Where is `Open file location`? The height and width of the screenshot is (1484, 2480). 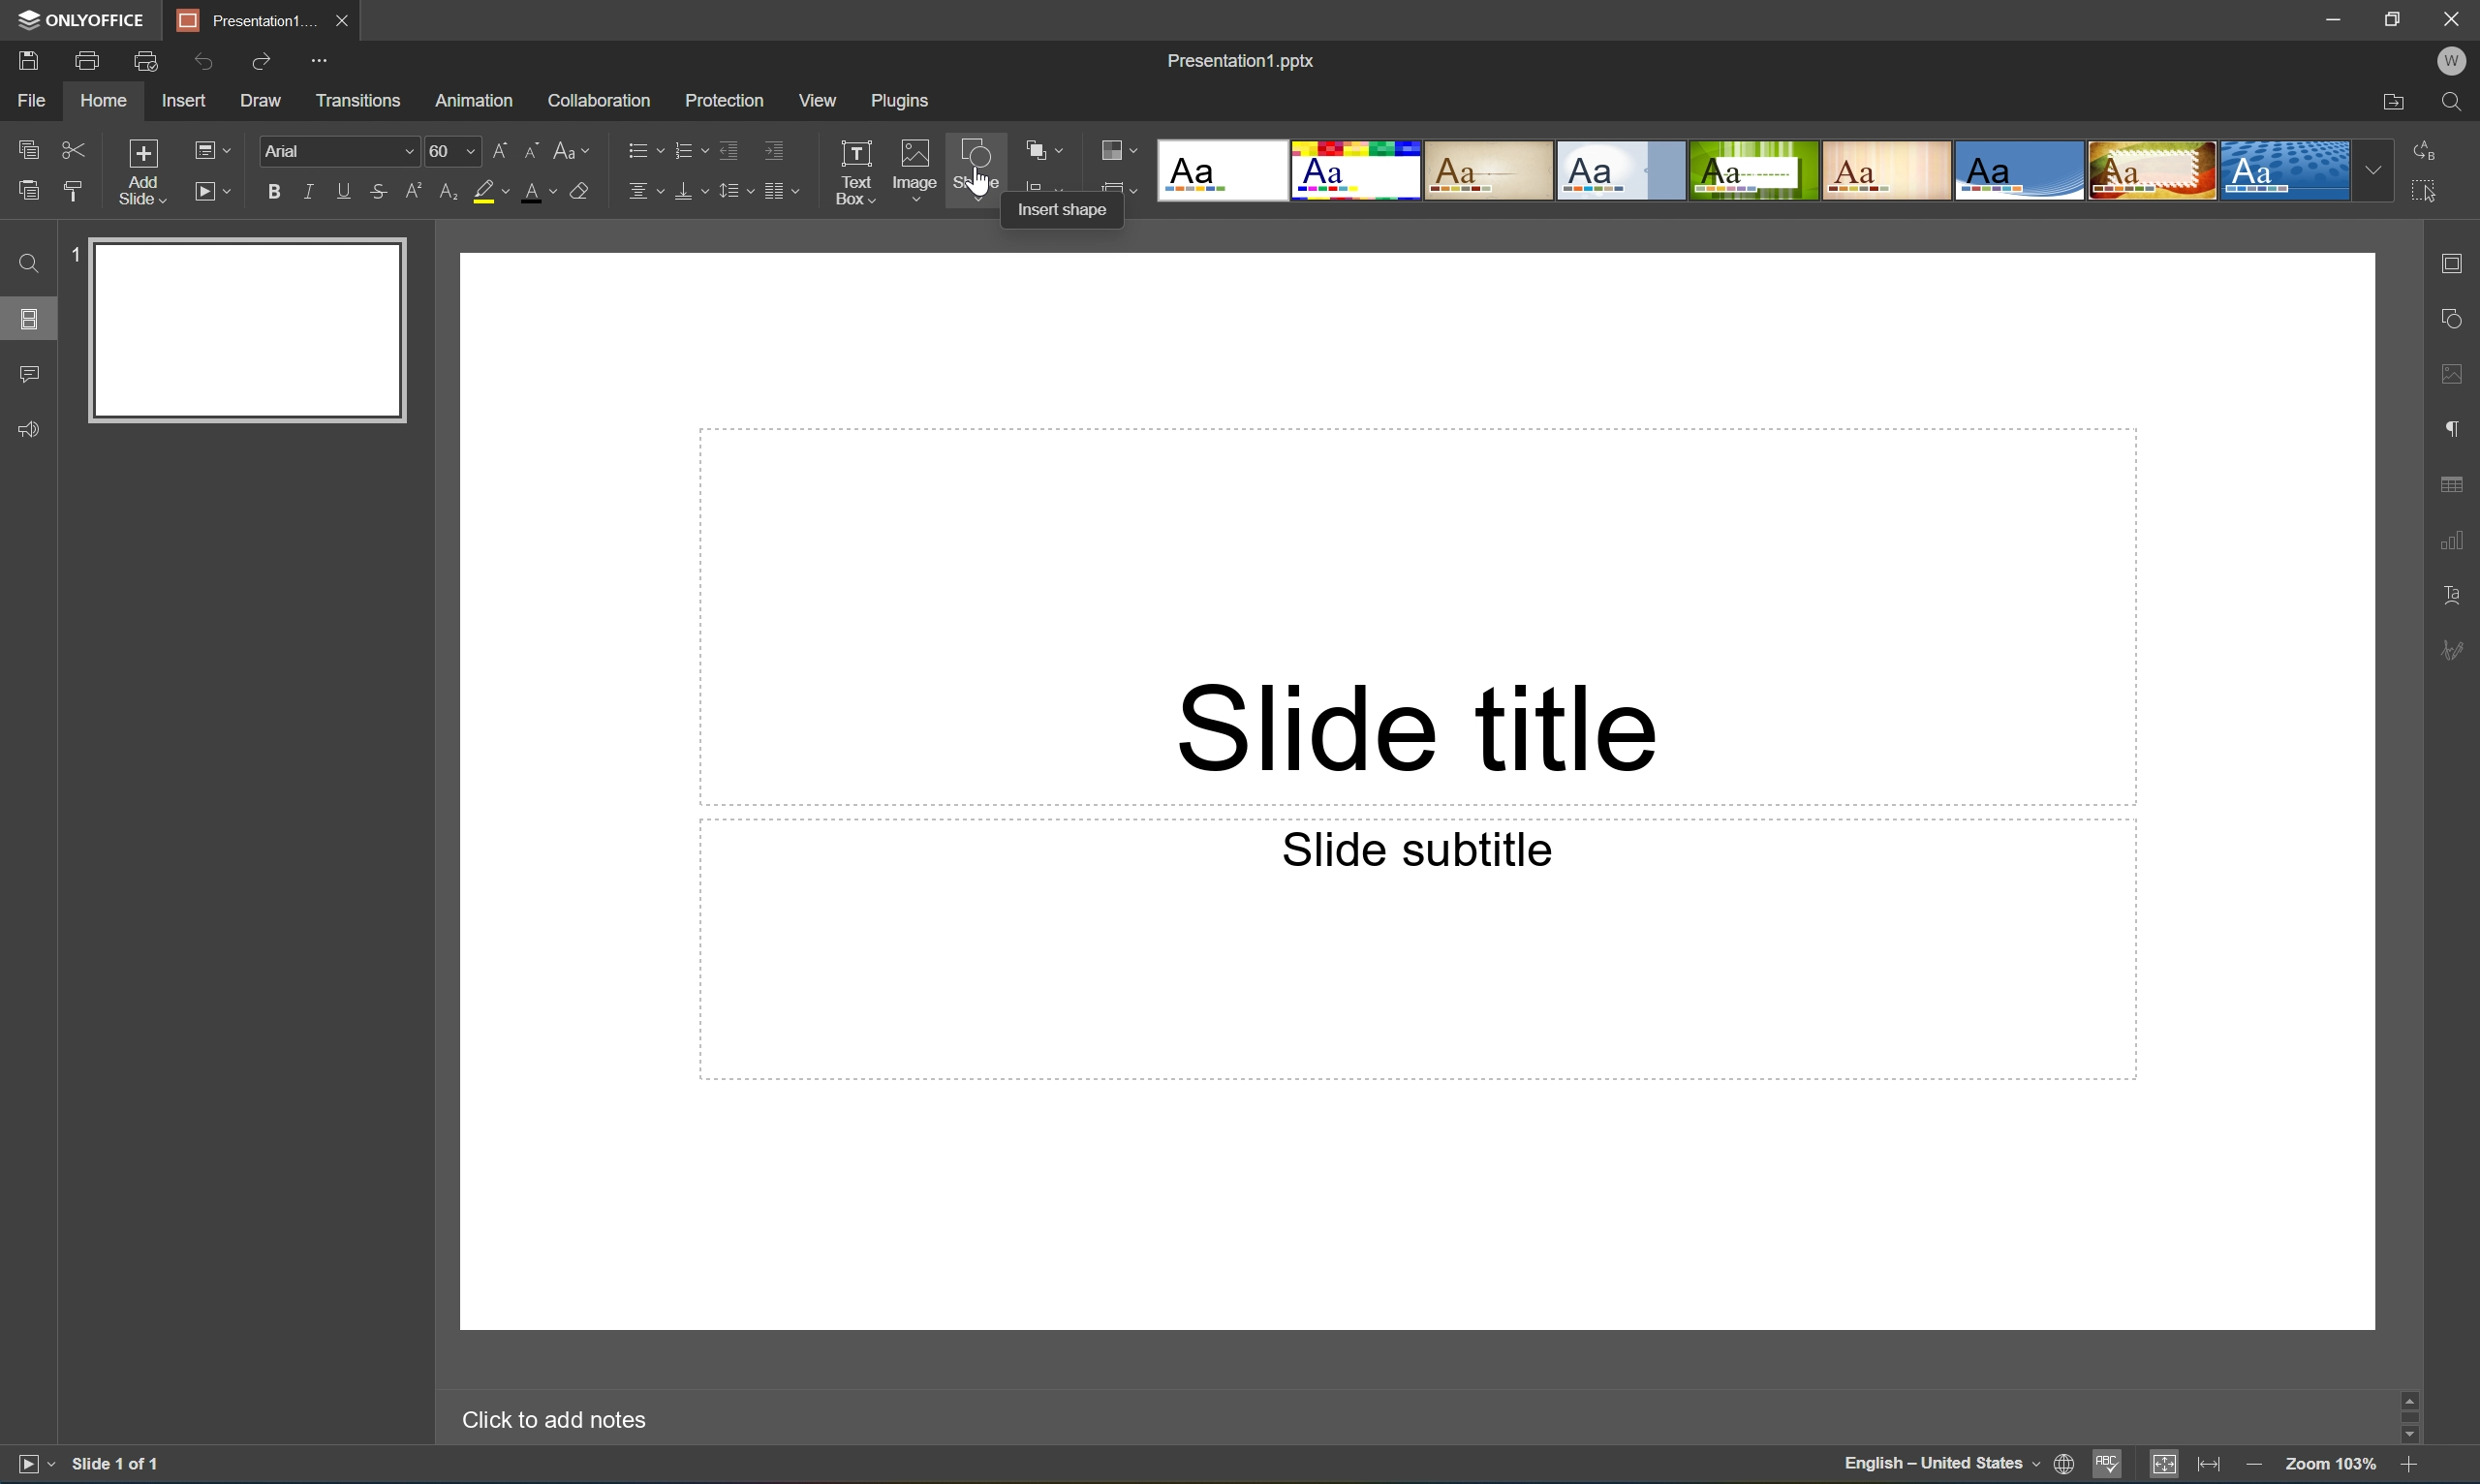
Open file location is located at coordinates (2392, 103).